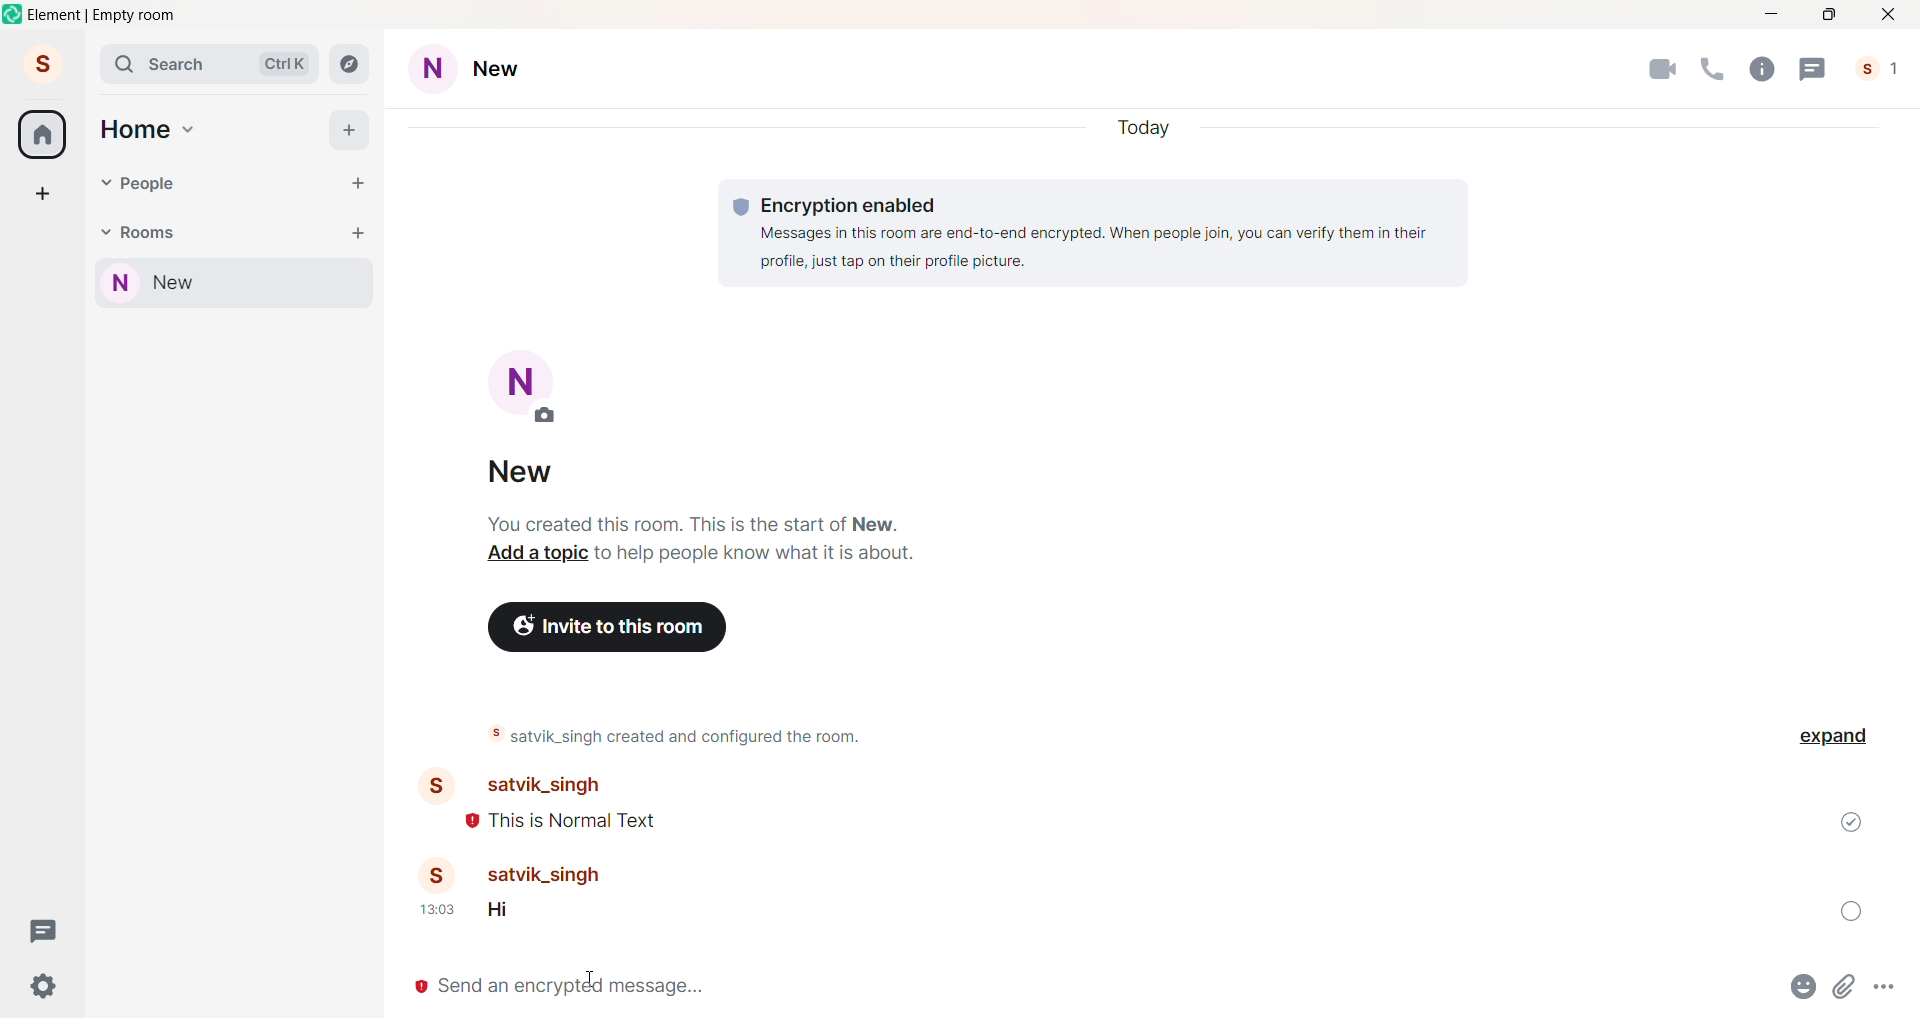 This screenshot has width=1920, height=1018. Describe the element at coordinates (191, 127) in the screenshot. I see `Home drop down` at that location.